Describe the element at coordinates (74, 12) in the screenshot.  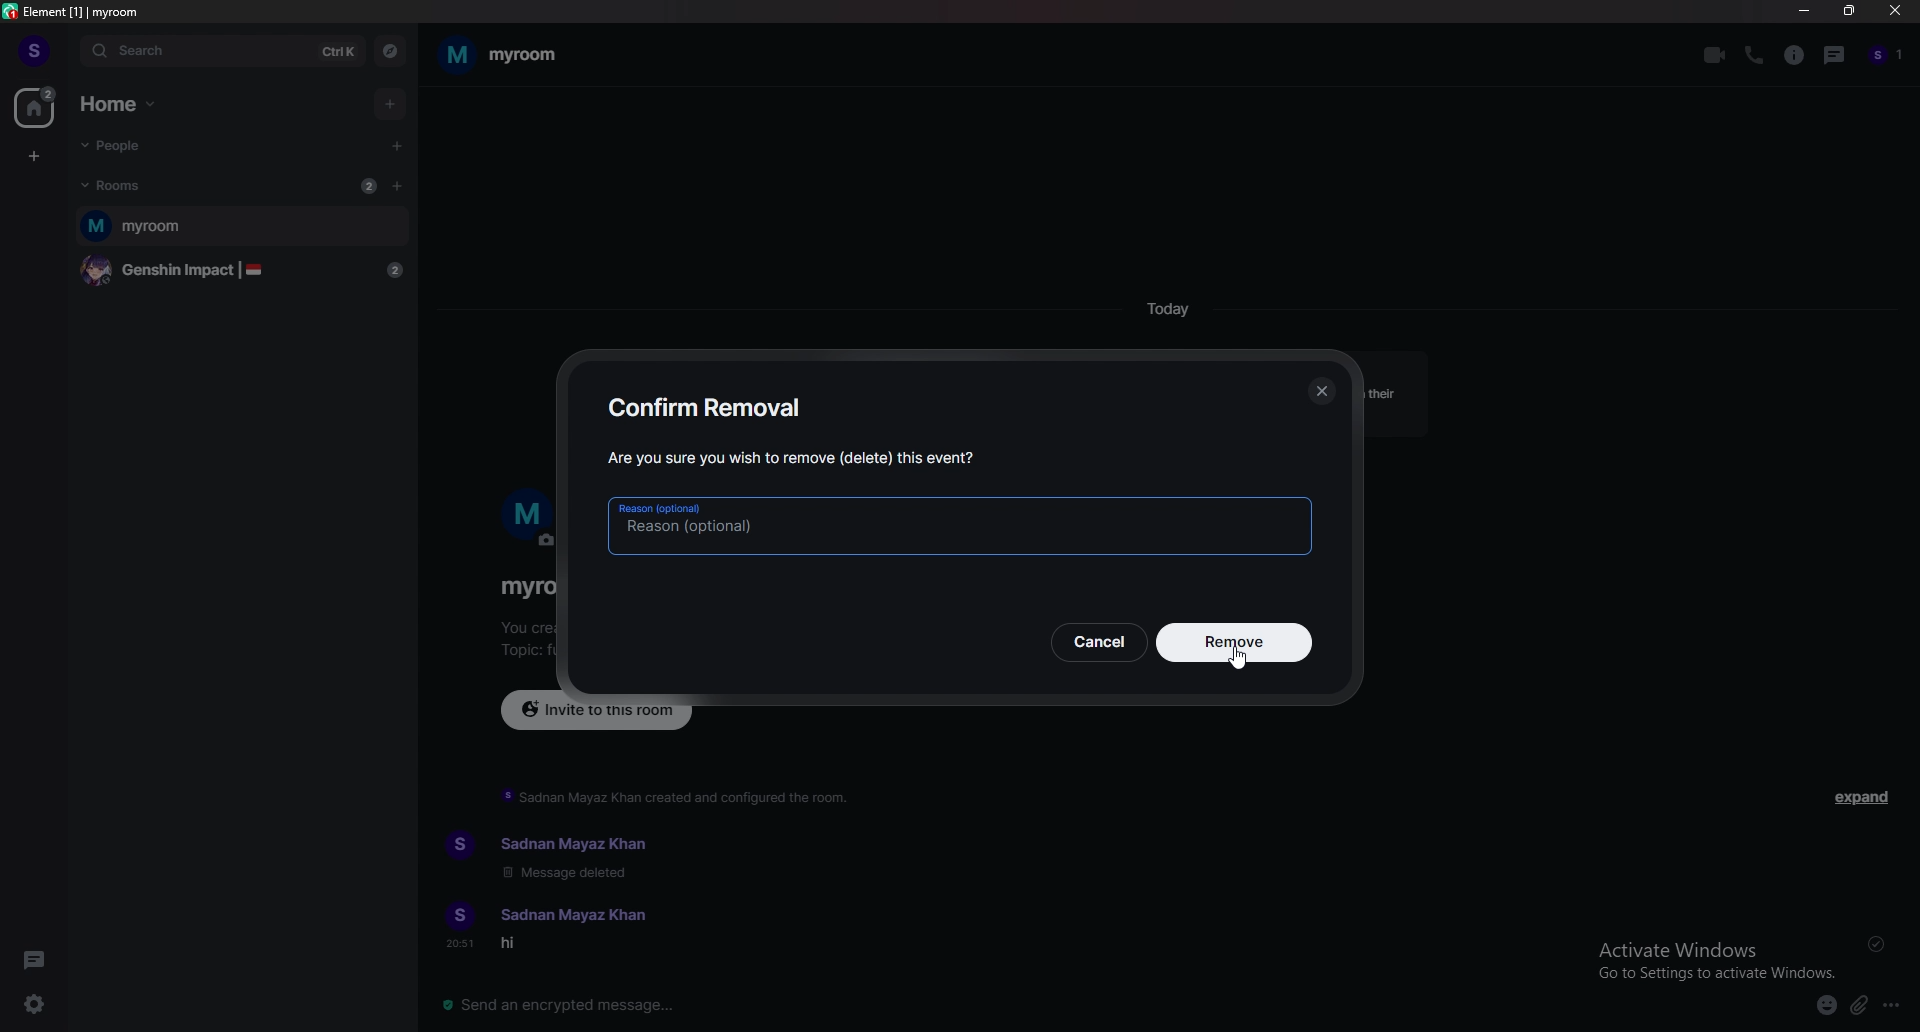
I see `element [1] | myroom` at that location.